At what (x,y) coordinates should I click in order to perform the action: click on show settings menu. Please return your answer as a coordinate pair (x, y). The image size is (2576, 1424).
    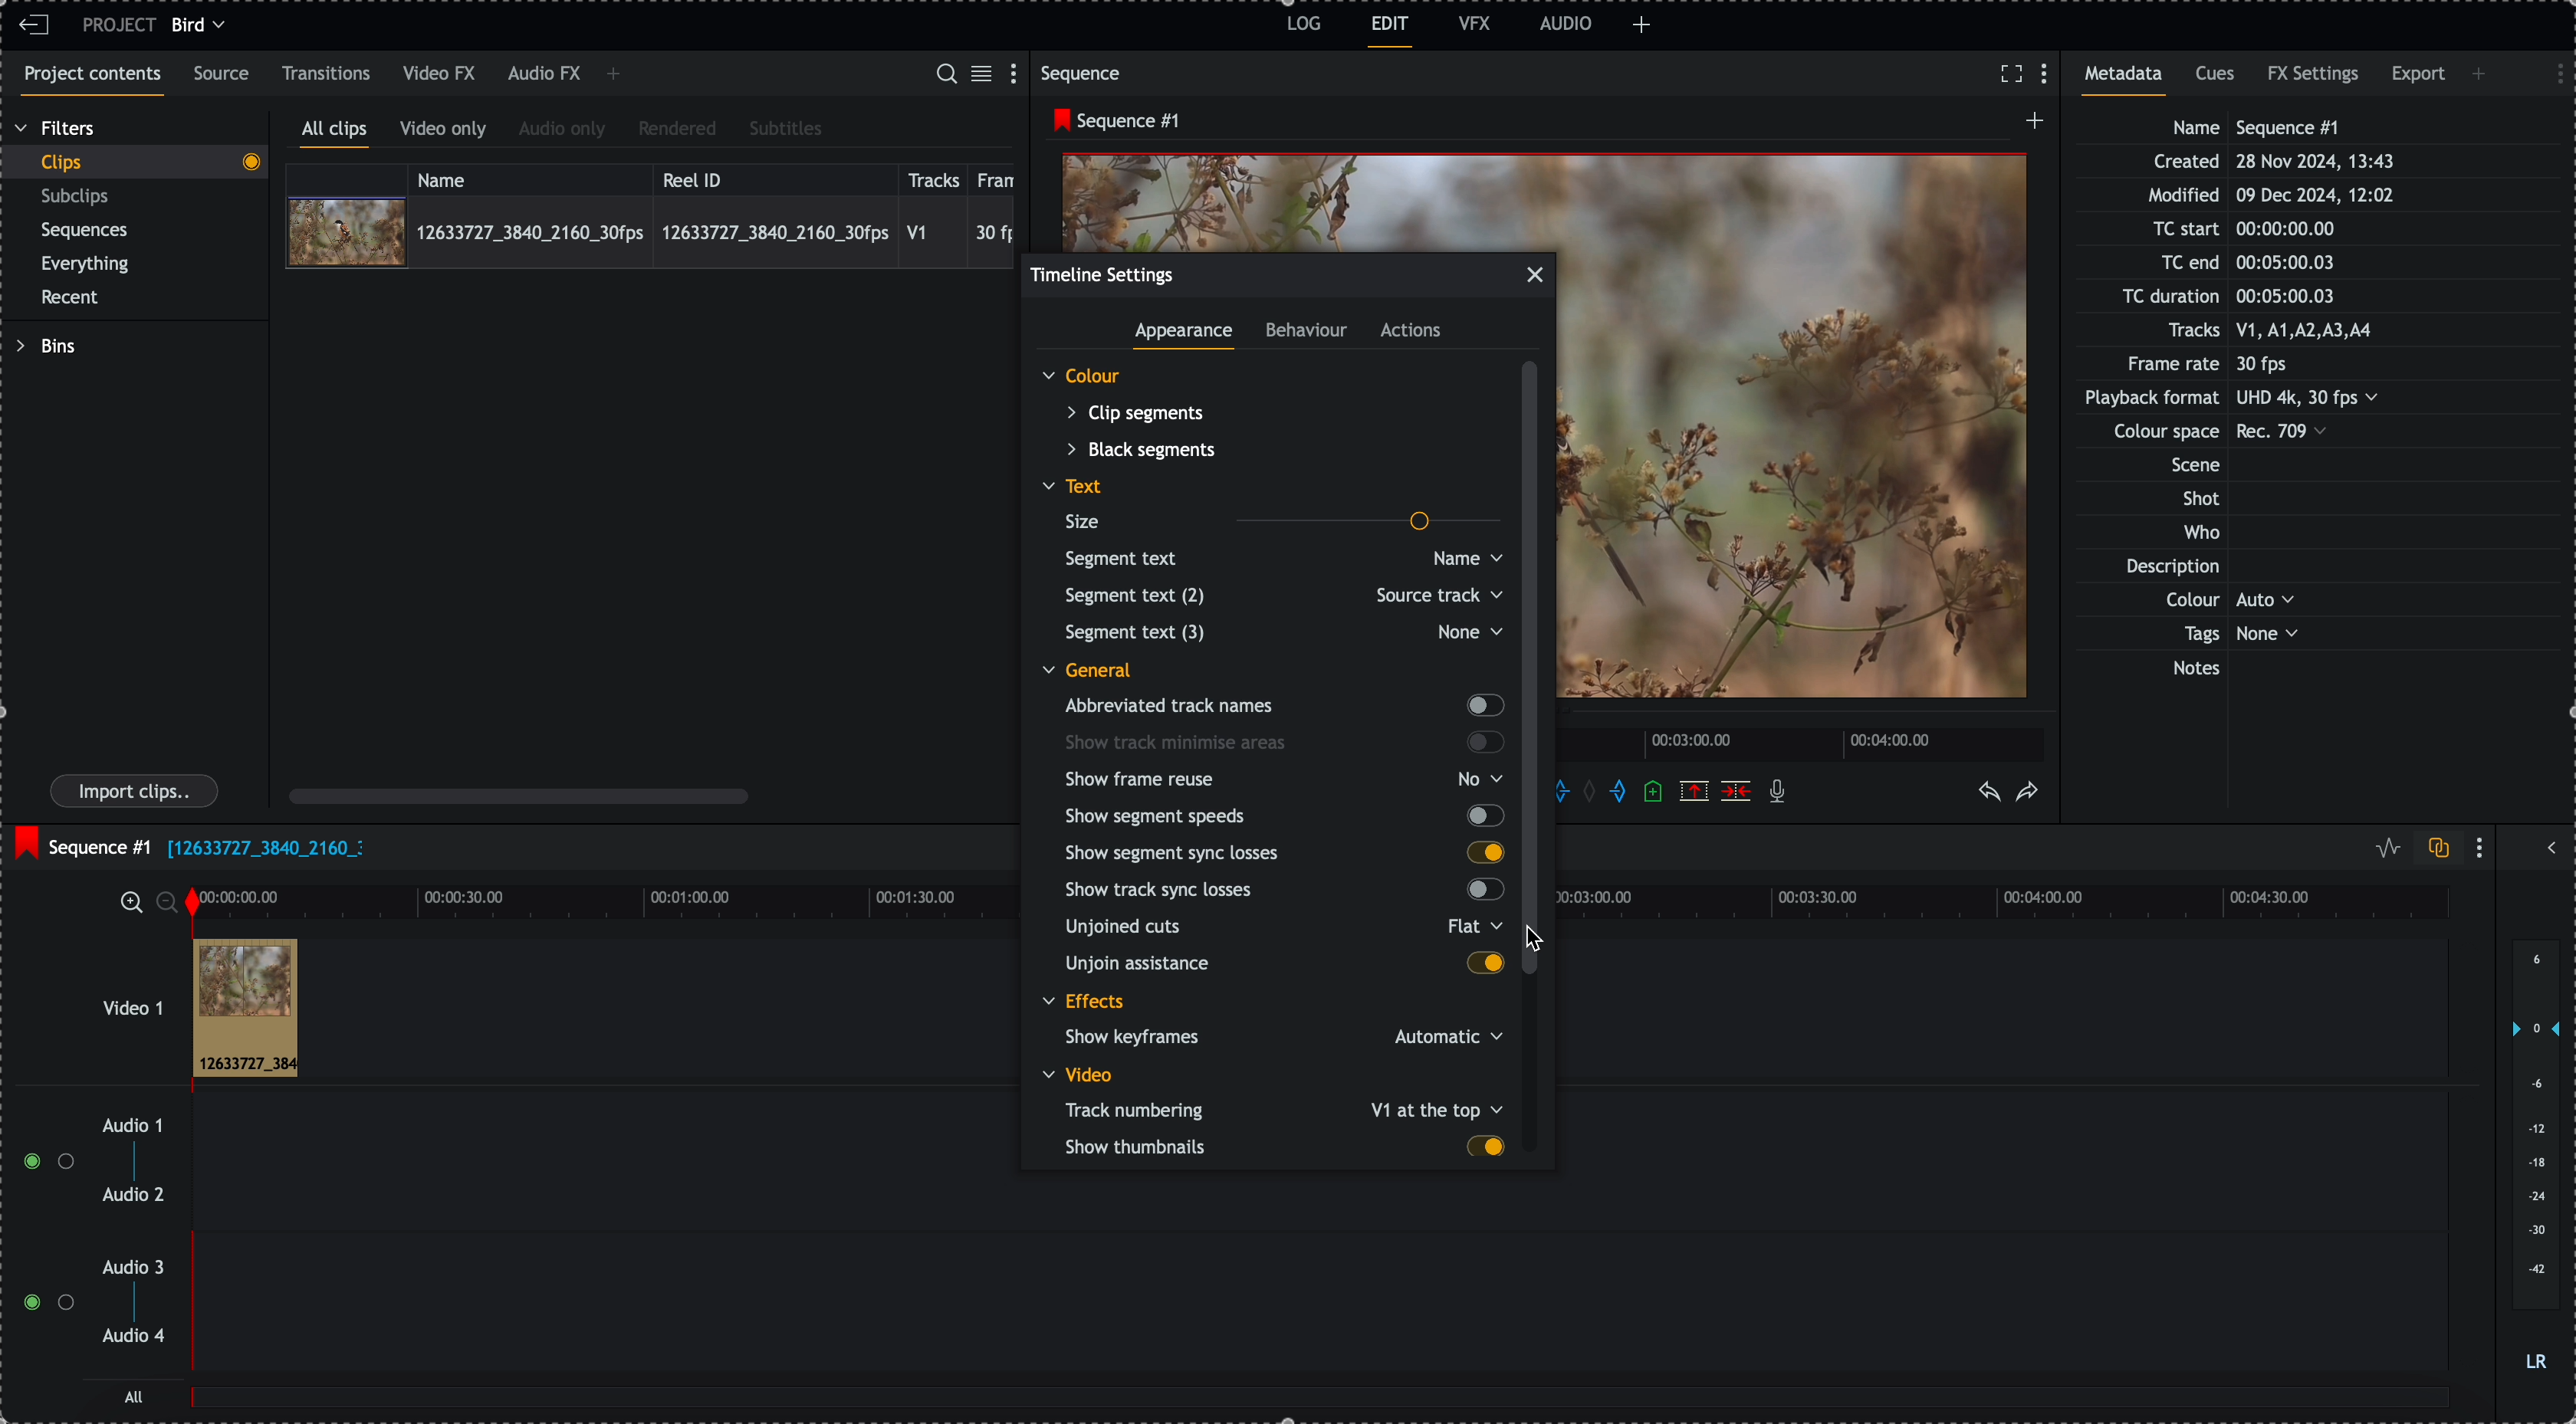
    Looking at the image, I should click on (2049, 75).